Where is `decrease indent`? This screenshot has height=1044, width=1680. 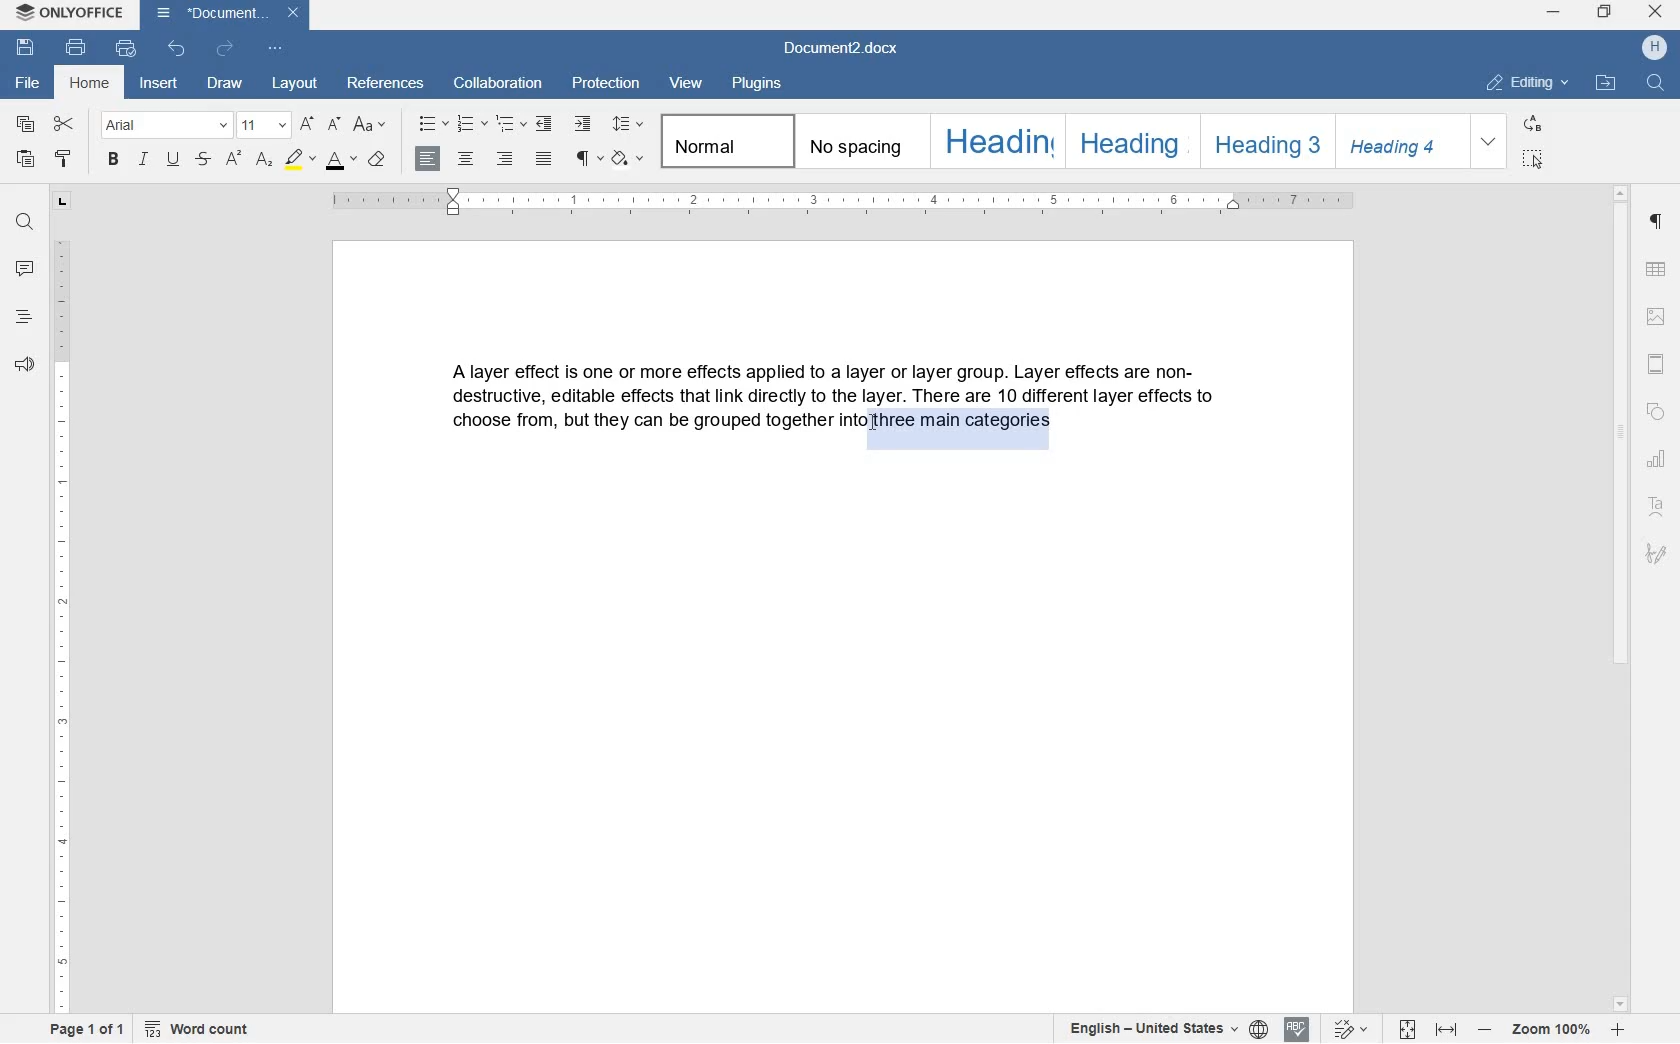
decrease indent is located at coordinates (546, 124).